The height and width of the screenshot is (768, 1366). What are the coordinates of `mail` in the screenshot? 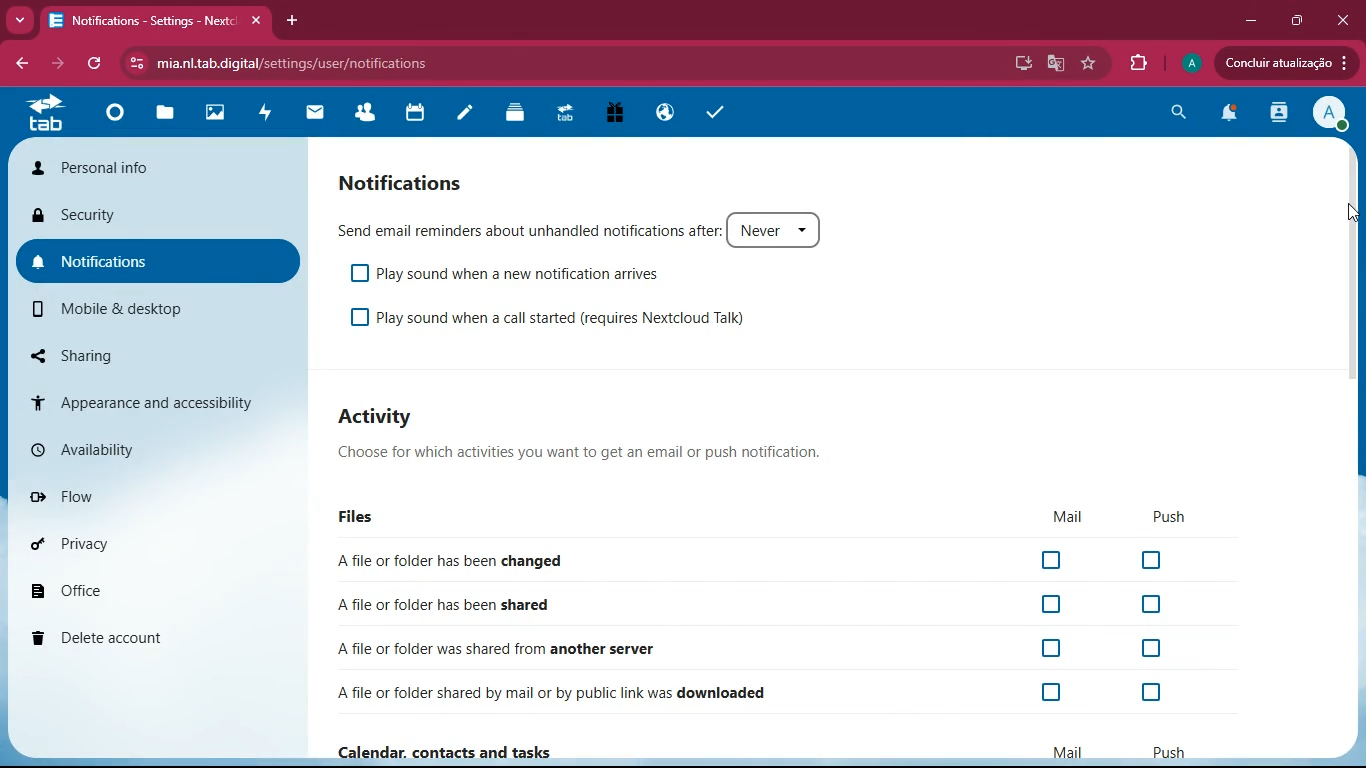 It's located at (1071, 516).